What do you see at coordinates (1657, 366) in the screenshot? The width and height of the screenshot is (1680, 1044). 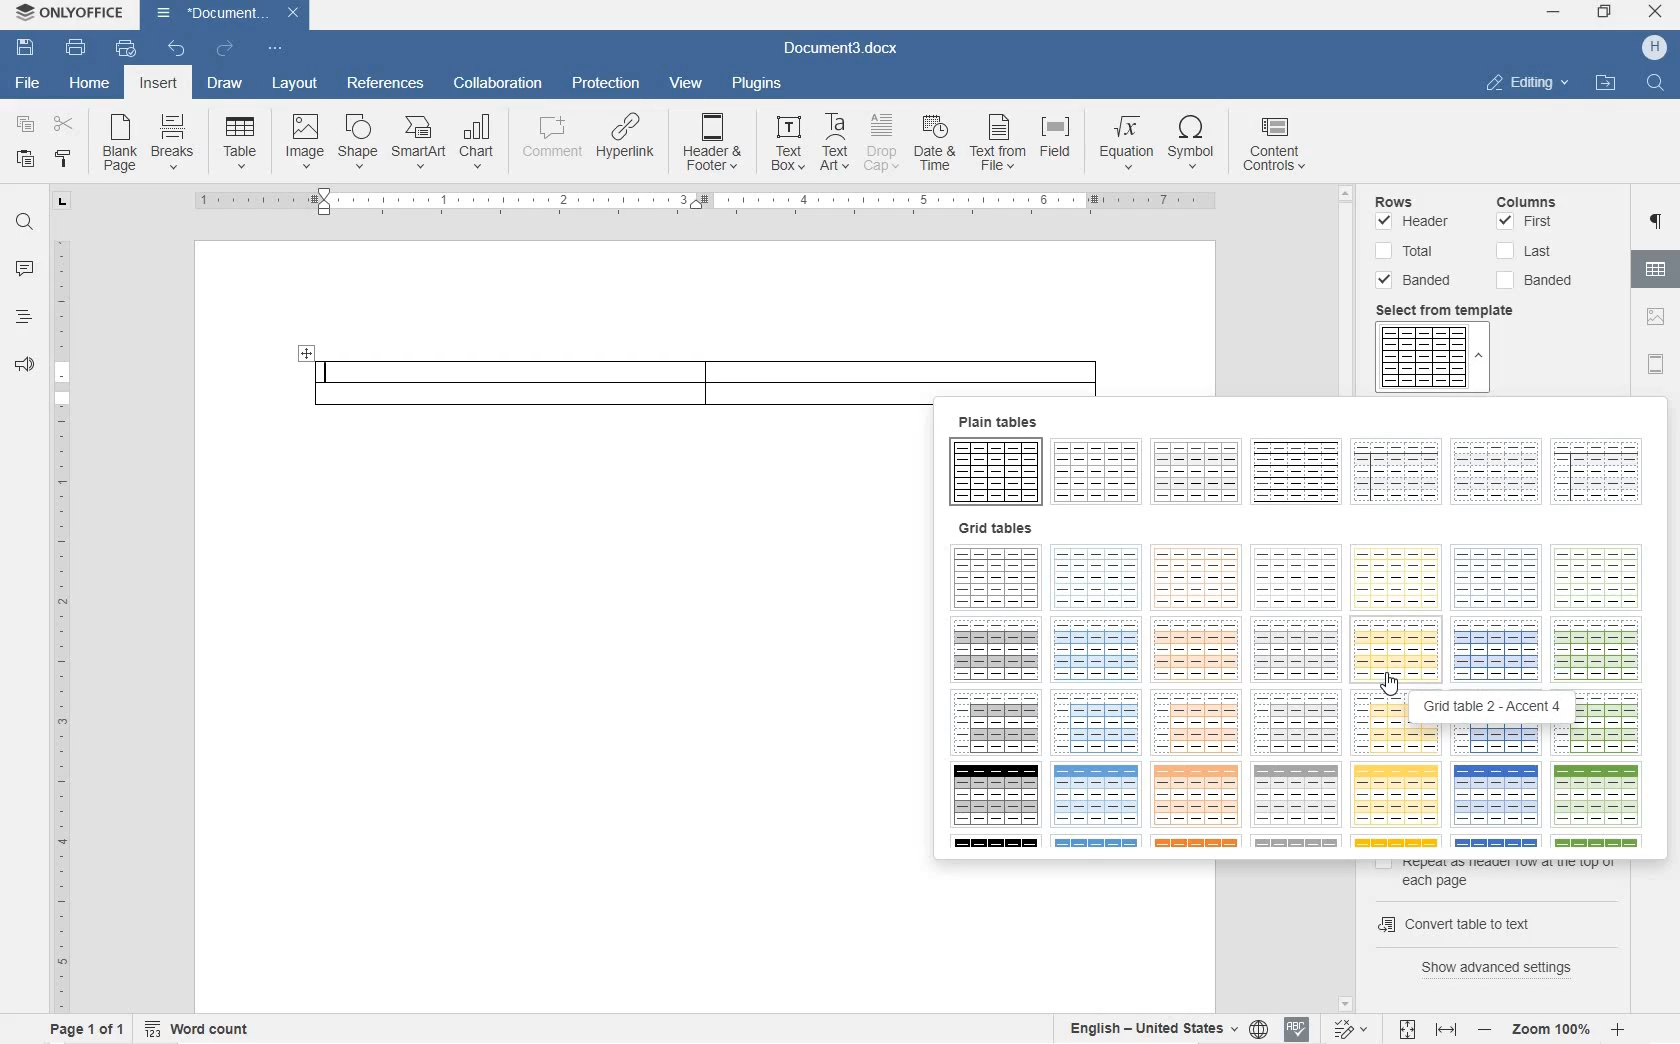 I see `HEADERS & FOOTERS` at bounding box center [1657, 366].